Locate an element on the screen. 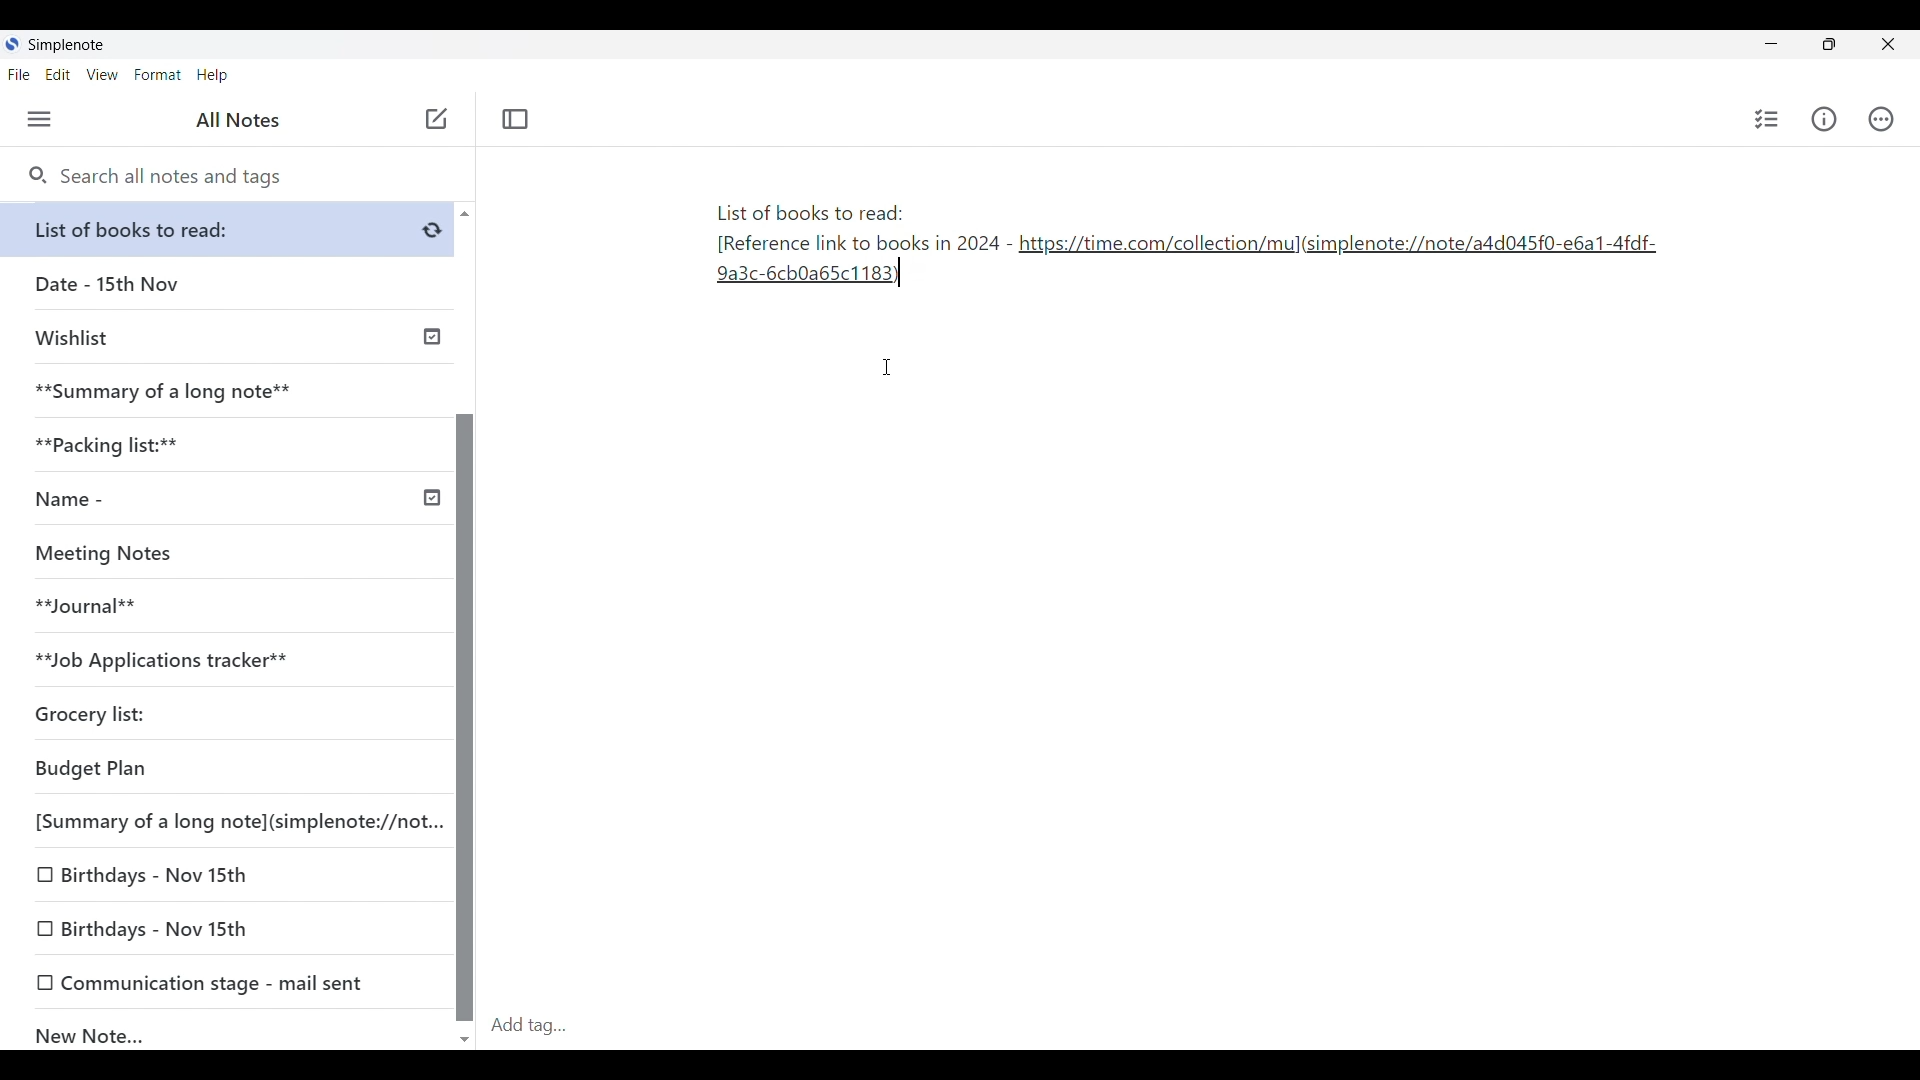 The width and height of the screenshot is (1920, 1080). [Summary of a long note](simplenote://not... is located at coordinates (233, 821).